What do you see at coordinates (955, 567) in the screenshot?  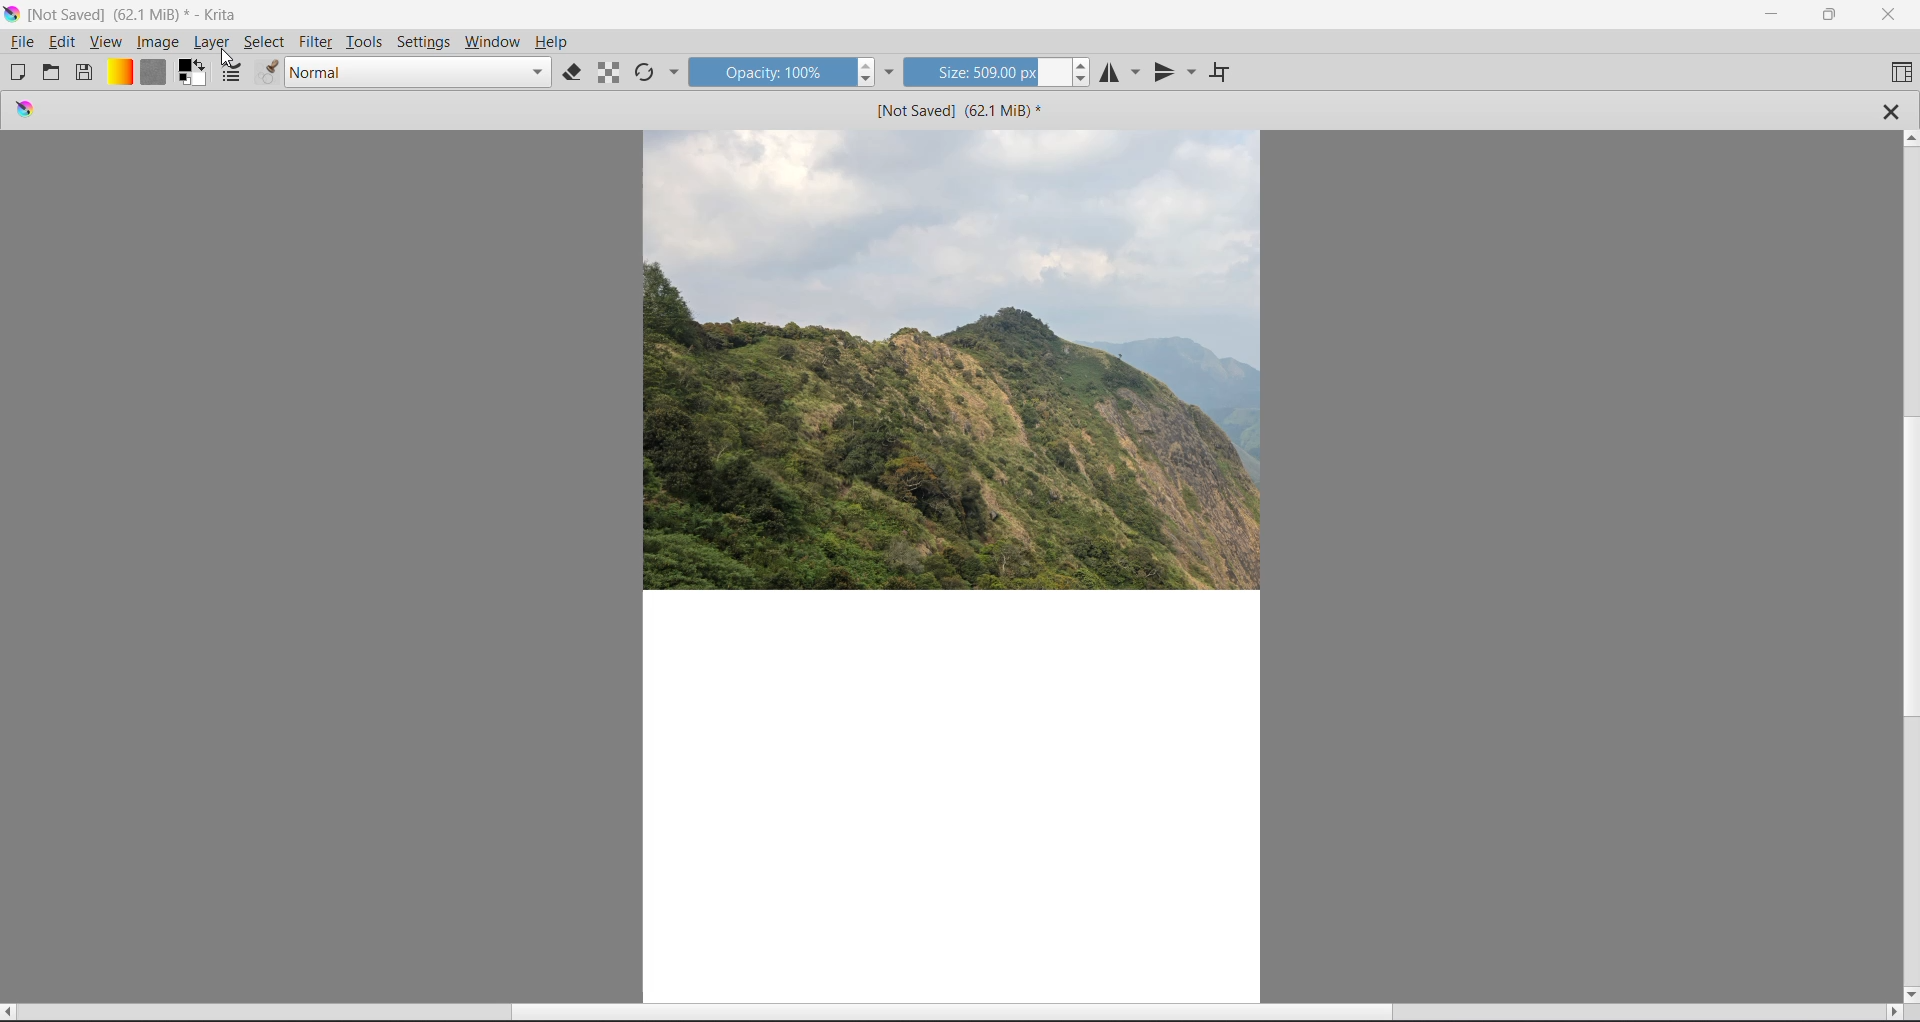 I see `Canvas with an Image Layer ` at bounding box center [955, 567].